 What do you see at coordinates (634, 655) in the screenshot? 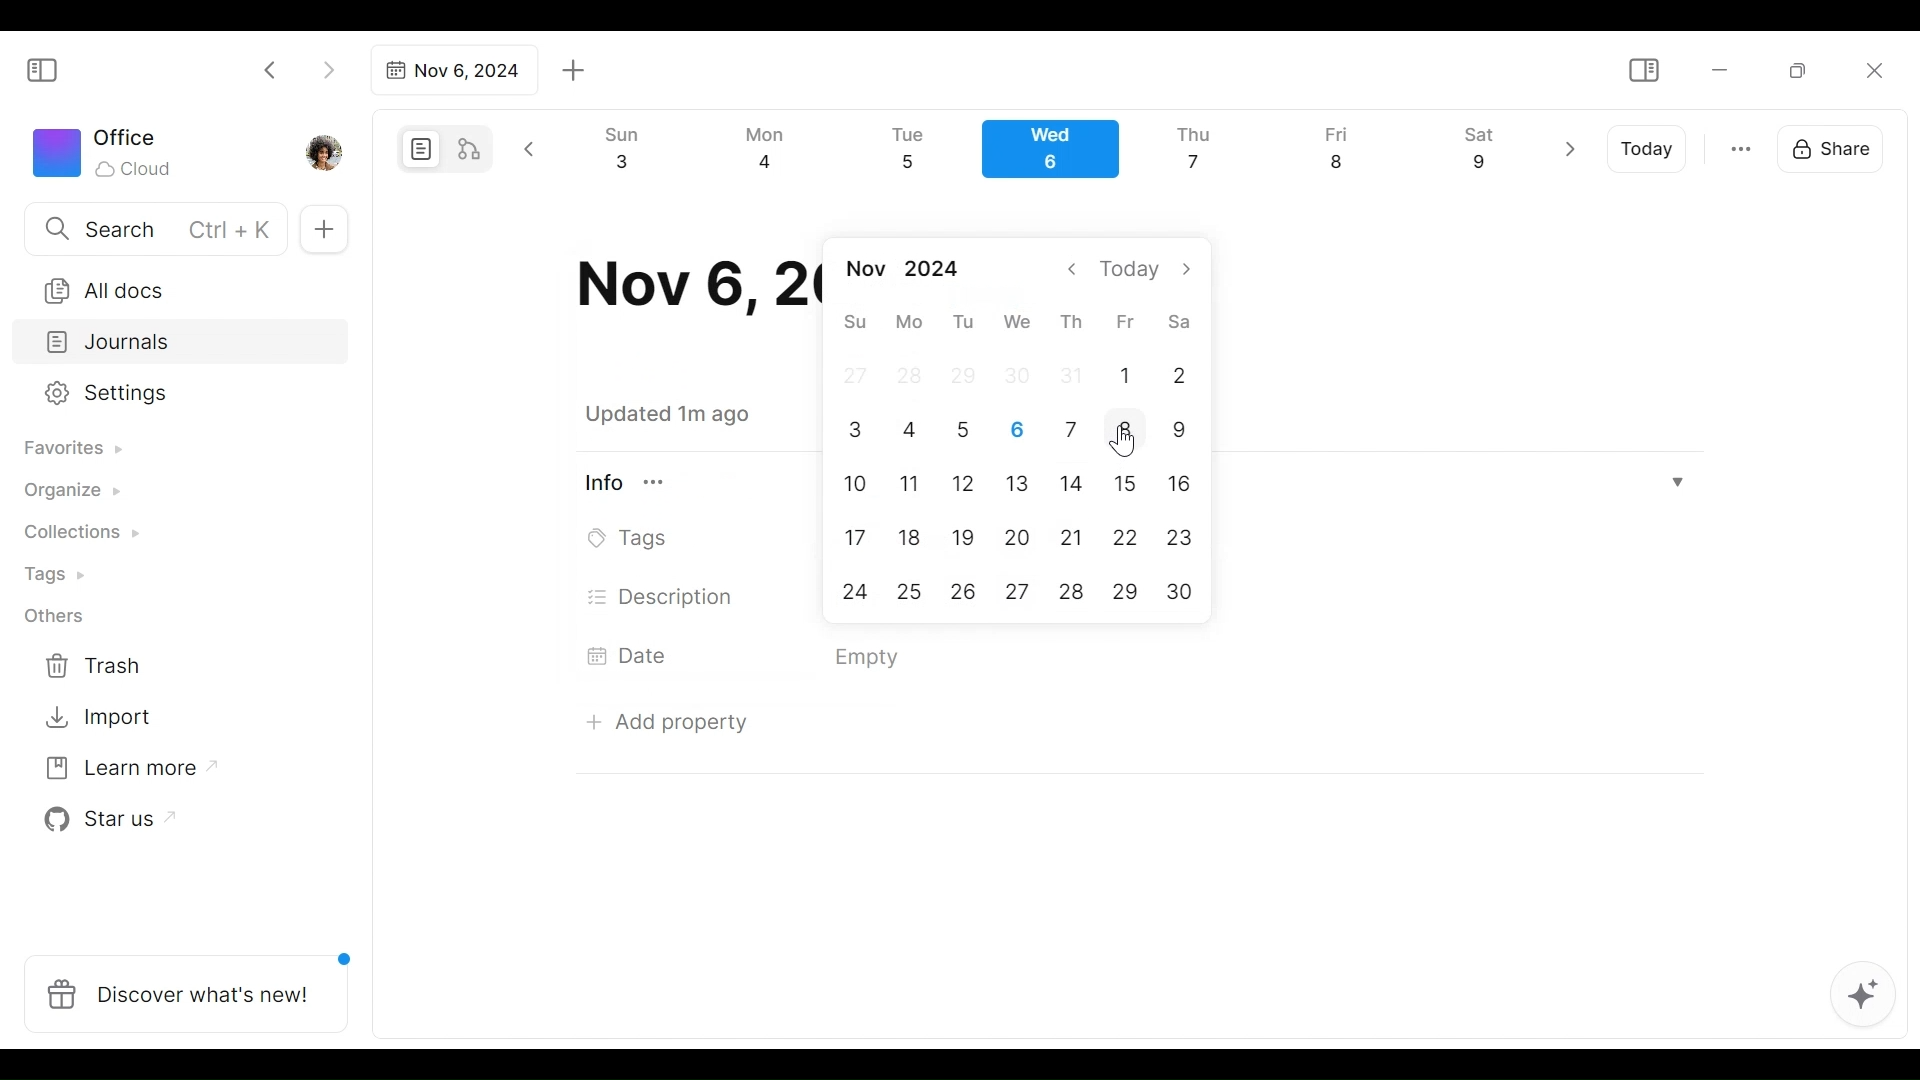
I see `Date` at bounding box center [634, 655].